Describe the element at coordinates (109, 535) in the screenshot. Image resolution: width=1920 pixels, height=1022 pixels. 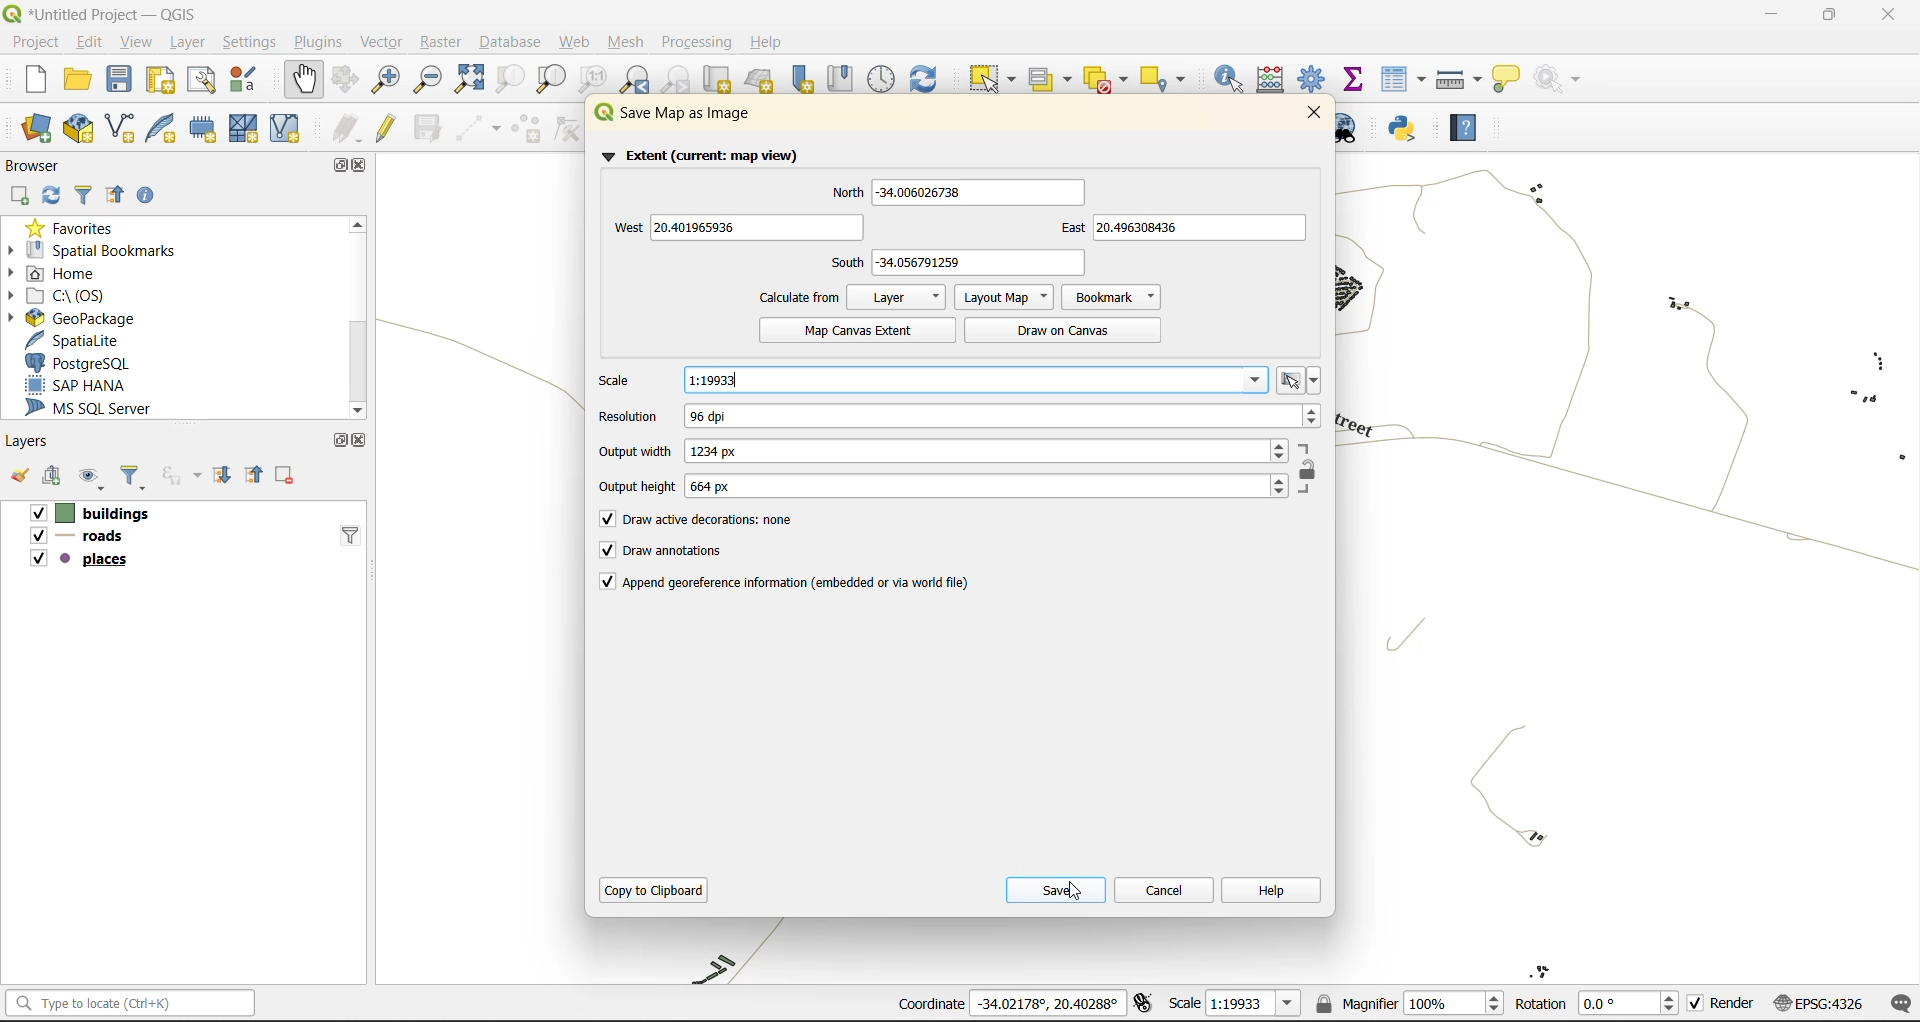
I see `layers` at that location.